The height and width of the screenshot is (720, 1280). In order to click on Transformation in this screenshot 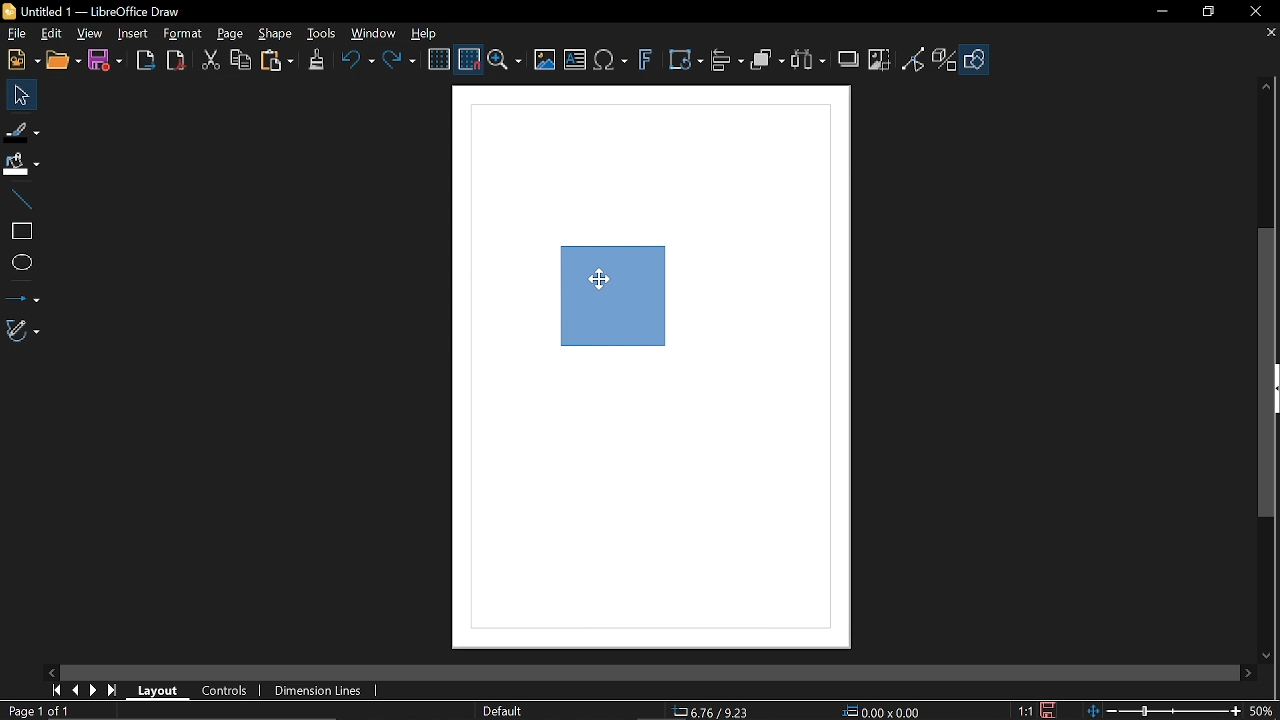, I will do `click(685, 61)`.